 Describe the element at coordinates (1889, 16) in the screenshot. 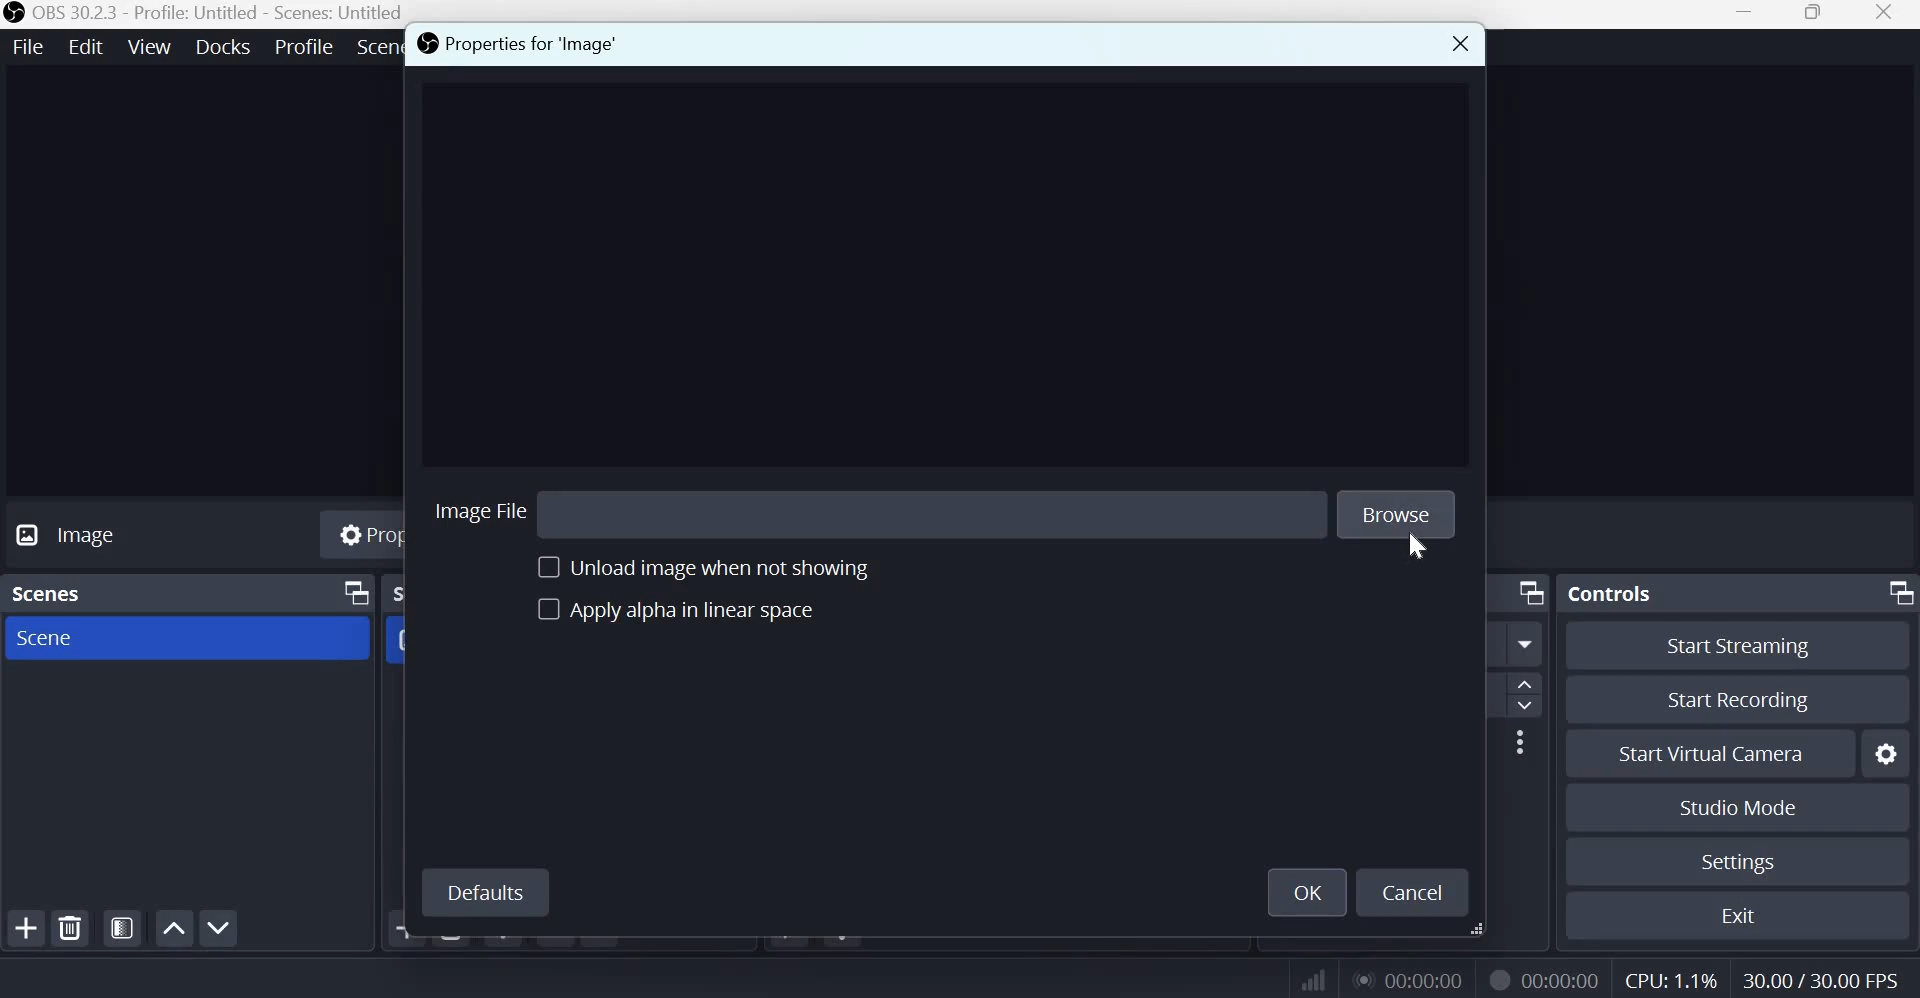

I see `close` at that location.